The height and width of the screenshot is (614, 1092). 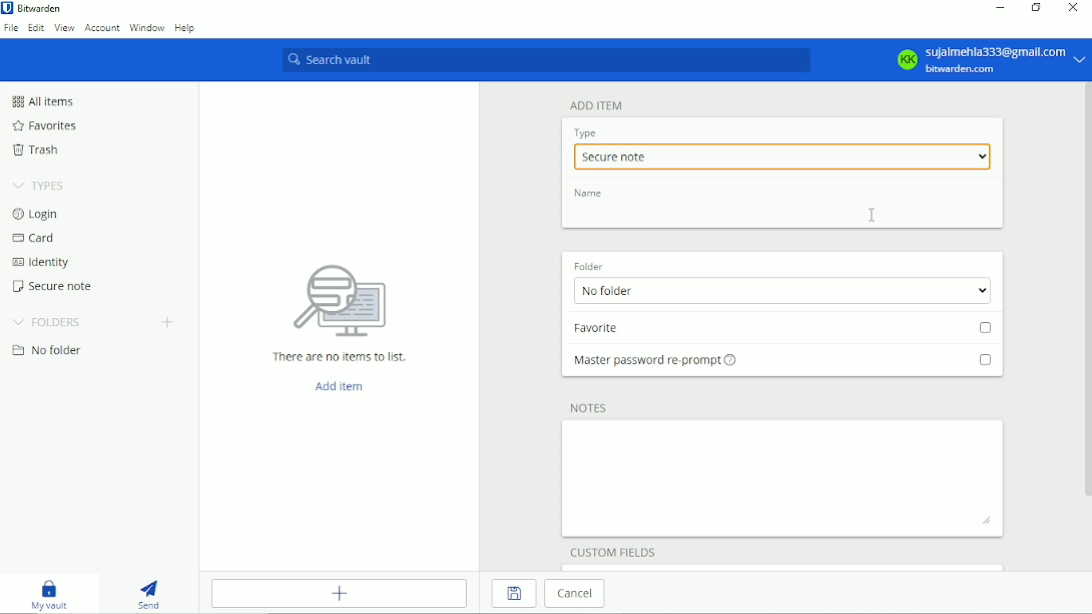 What do you see at coordinates (998, 9) in the screenshot?
I see `Minimize` at bounding box center [998, 9].